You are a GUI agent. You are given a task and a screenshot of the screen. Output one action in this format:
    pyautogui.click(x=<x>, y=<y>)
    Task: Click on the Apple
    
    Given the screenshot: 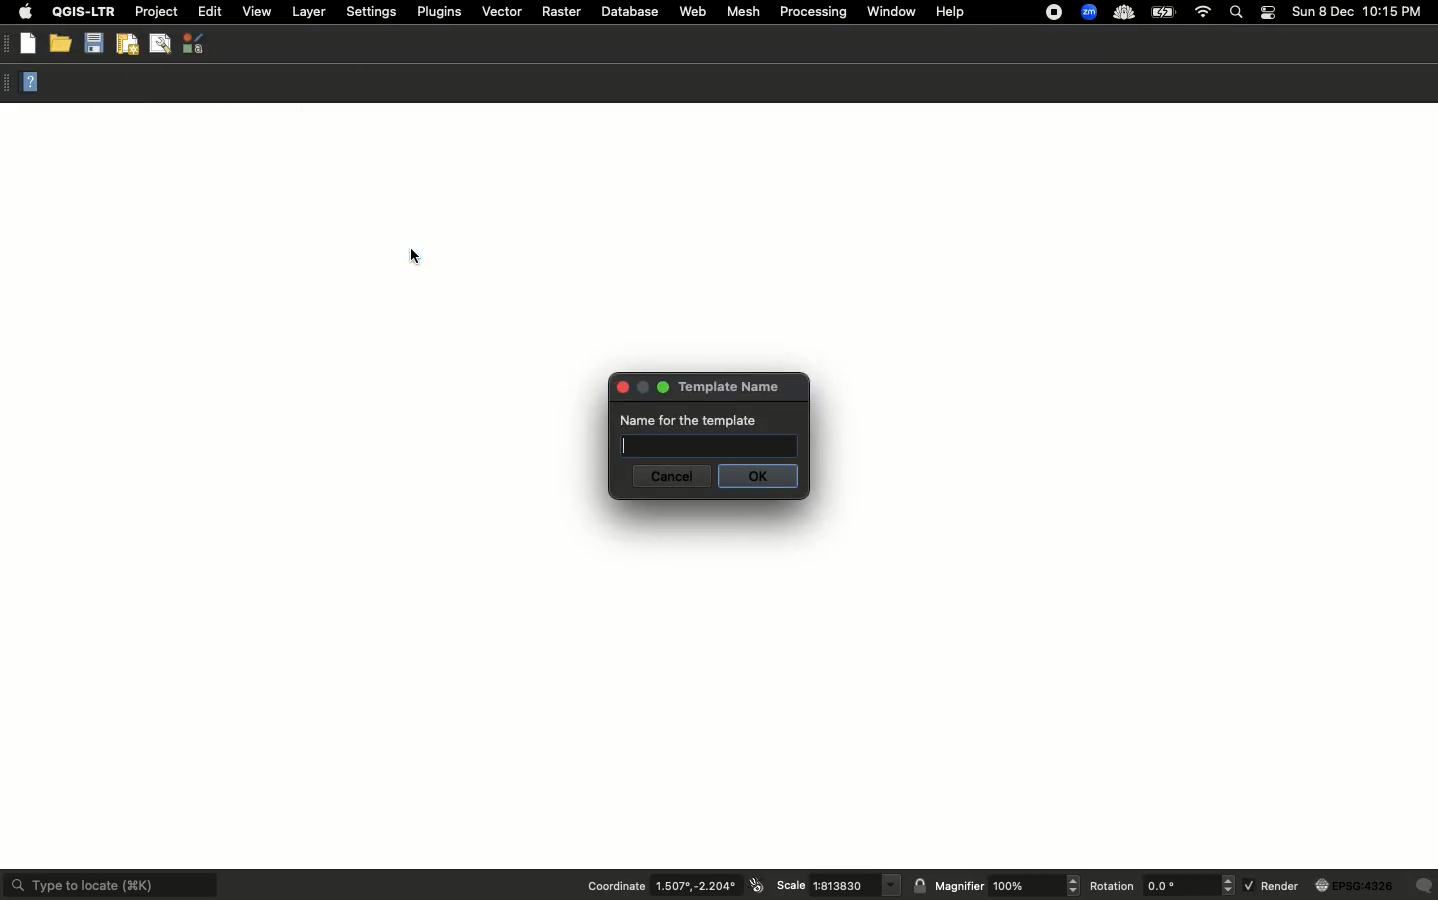 What is the action you would take?
    pyautogui.click(x=24, y=12)
    